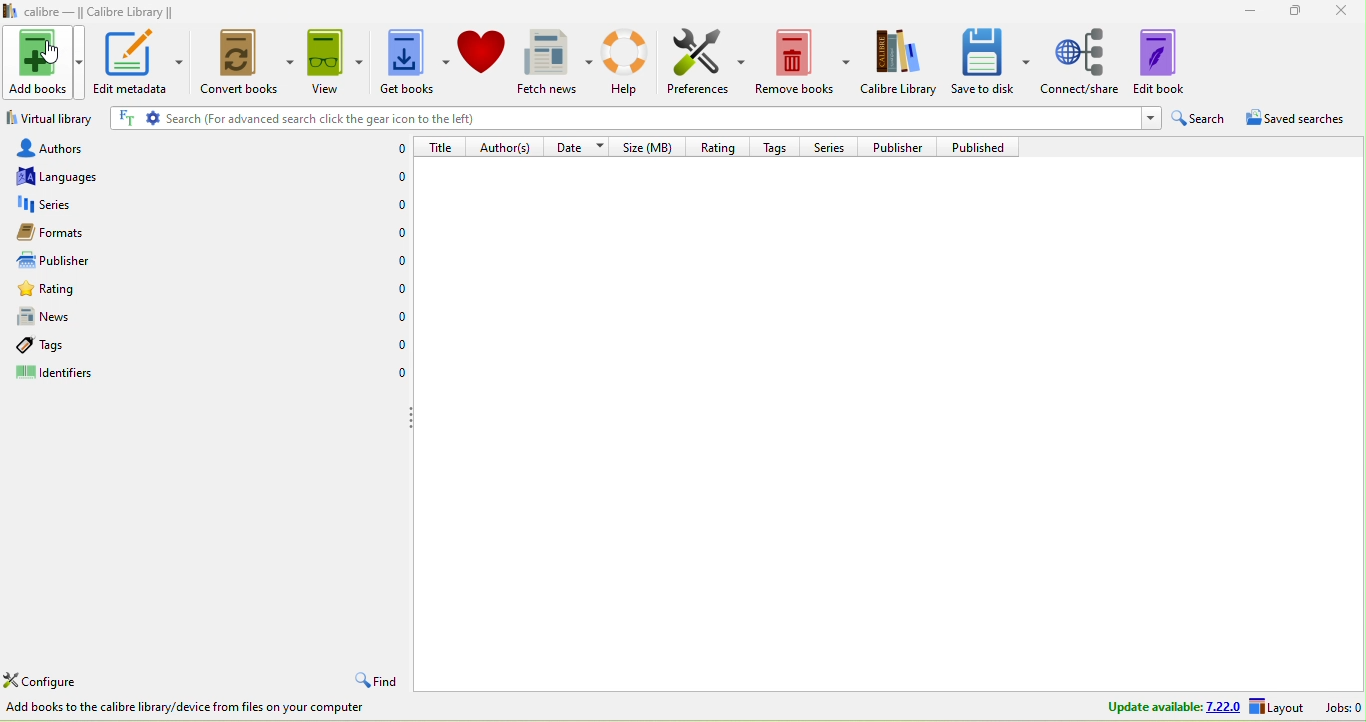  I want to click on add books, so click(43, 62).